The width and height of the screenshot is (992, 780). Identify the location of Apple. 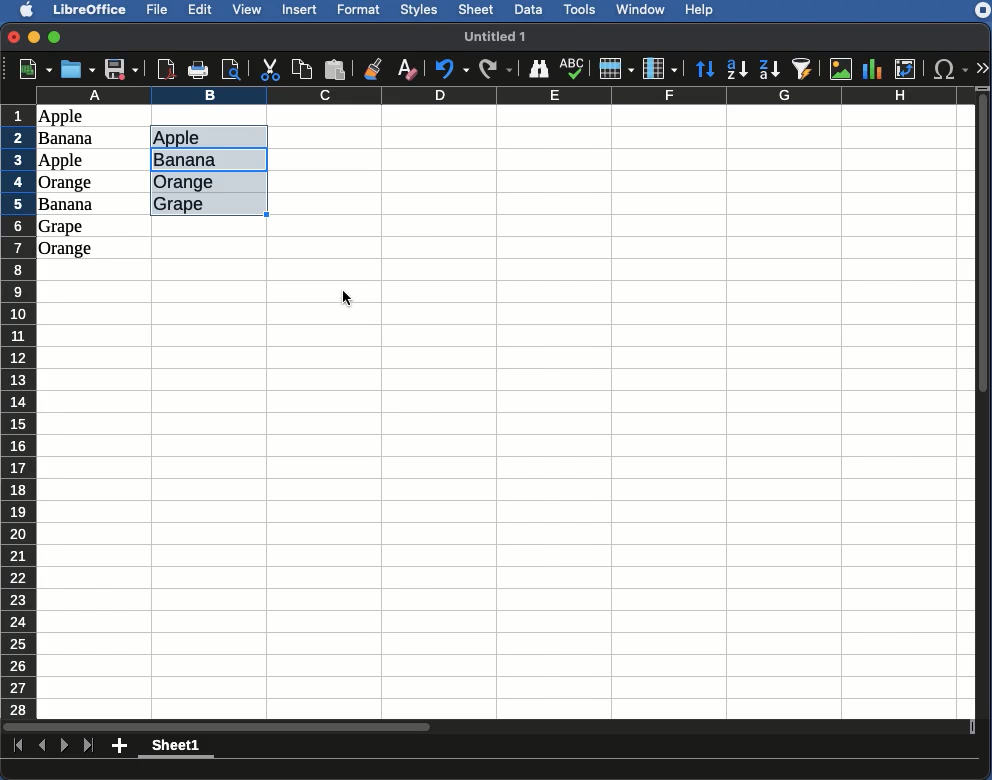
(63, 161).